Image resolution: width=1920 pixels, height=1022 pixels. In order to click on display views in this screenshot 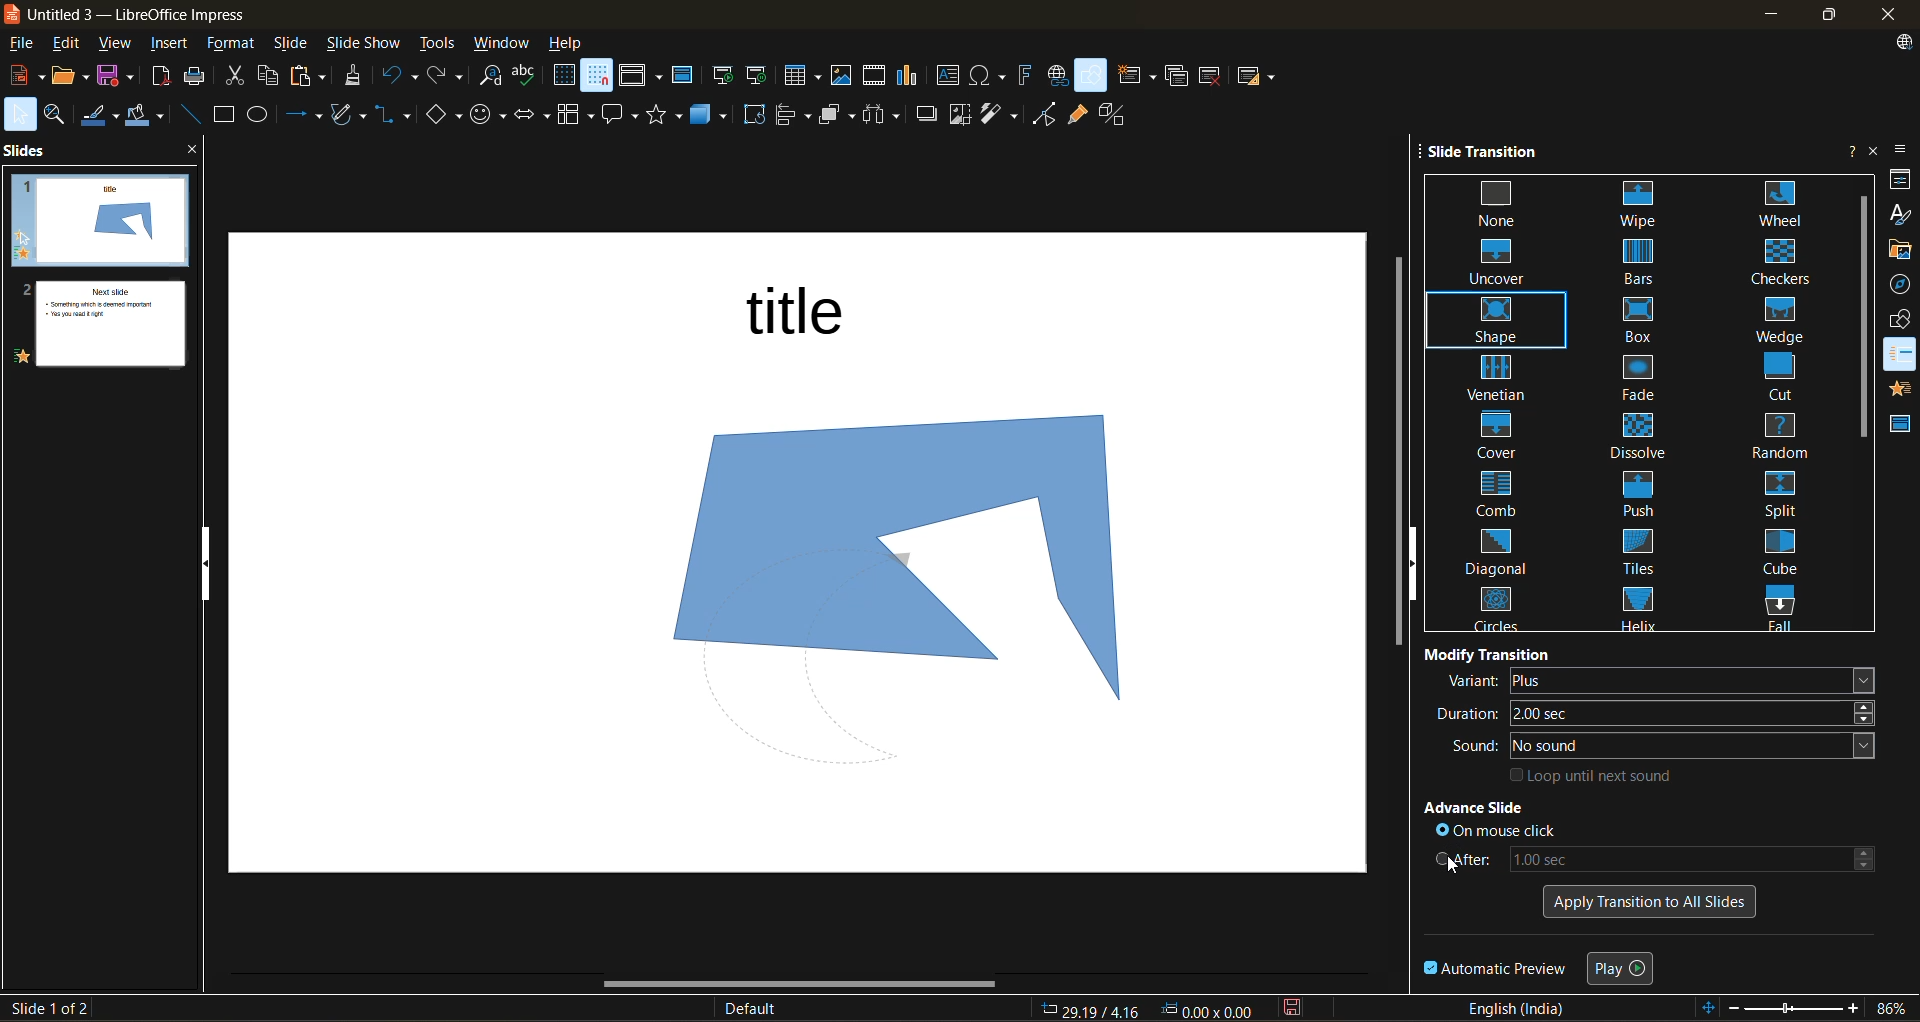, I will do `click(642, 78)`.